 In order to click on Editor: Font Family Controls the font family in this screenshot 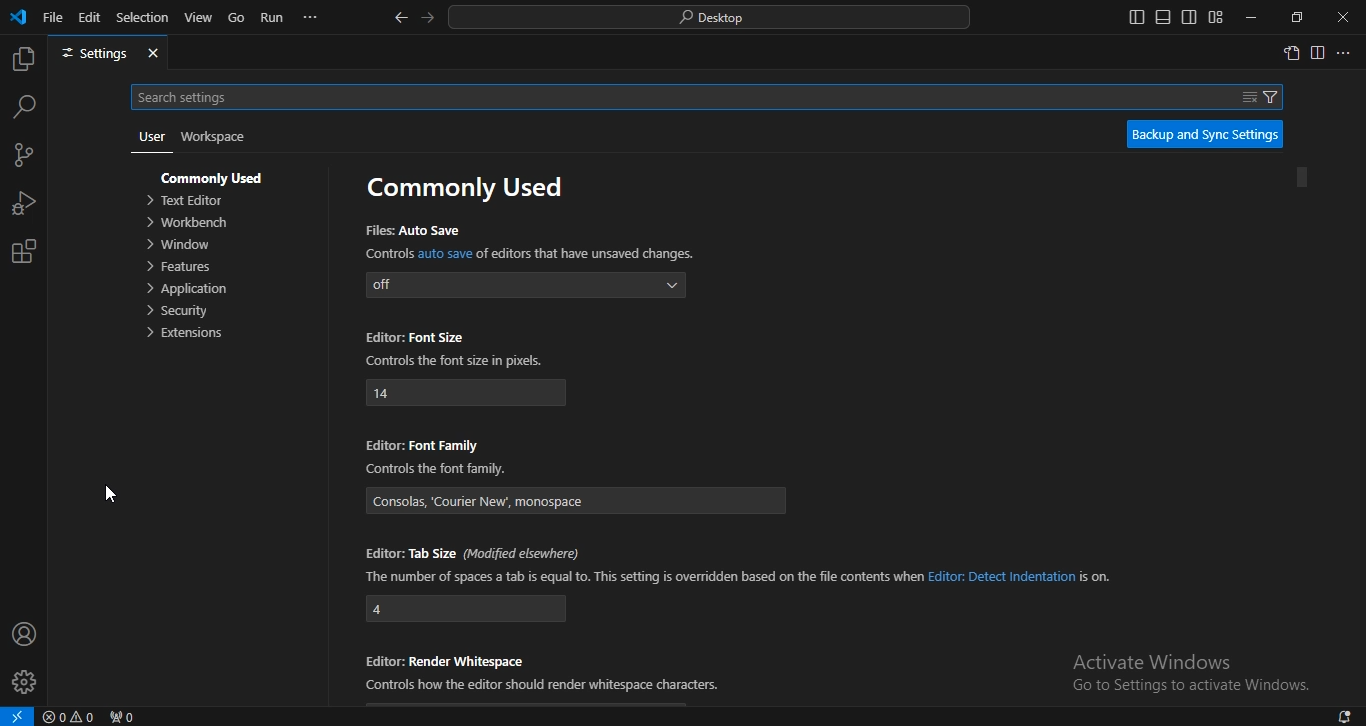, I will do `click(434, 455)`.